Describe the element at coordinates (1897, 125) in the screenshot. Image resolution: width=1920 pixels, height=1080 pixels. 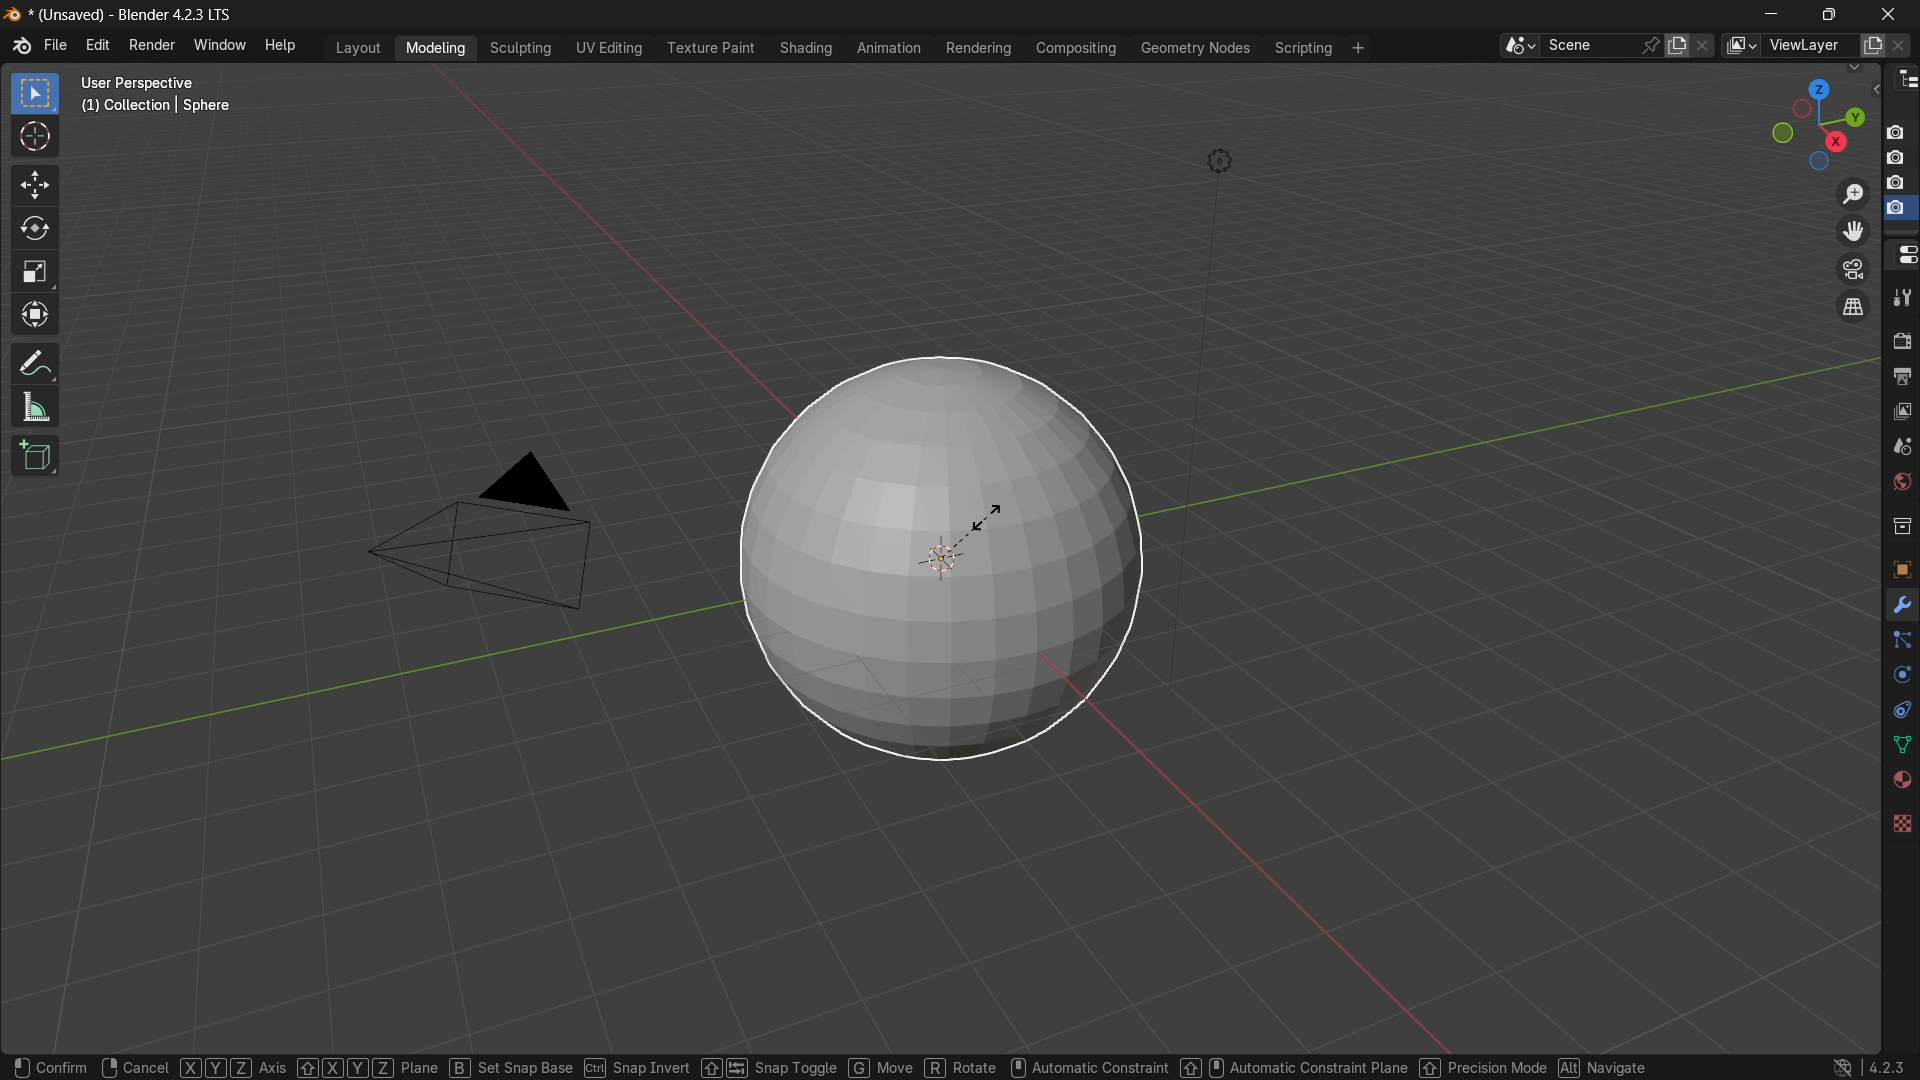
I see `capture` at that location.